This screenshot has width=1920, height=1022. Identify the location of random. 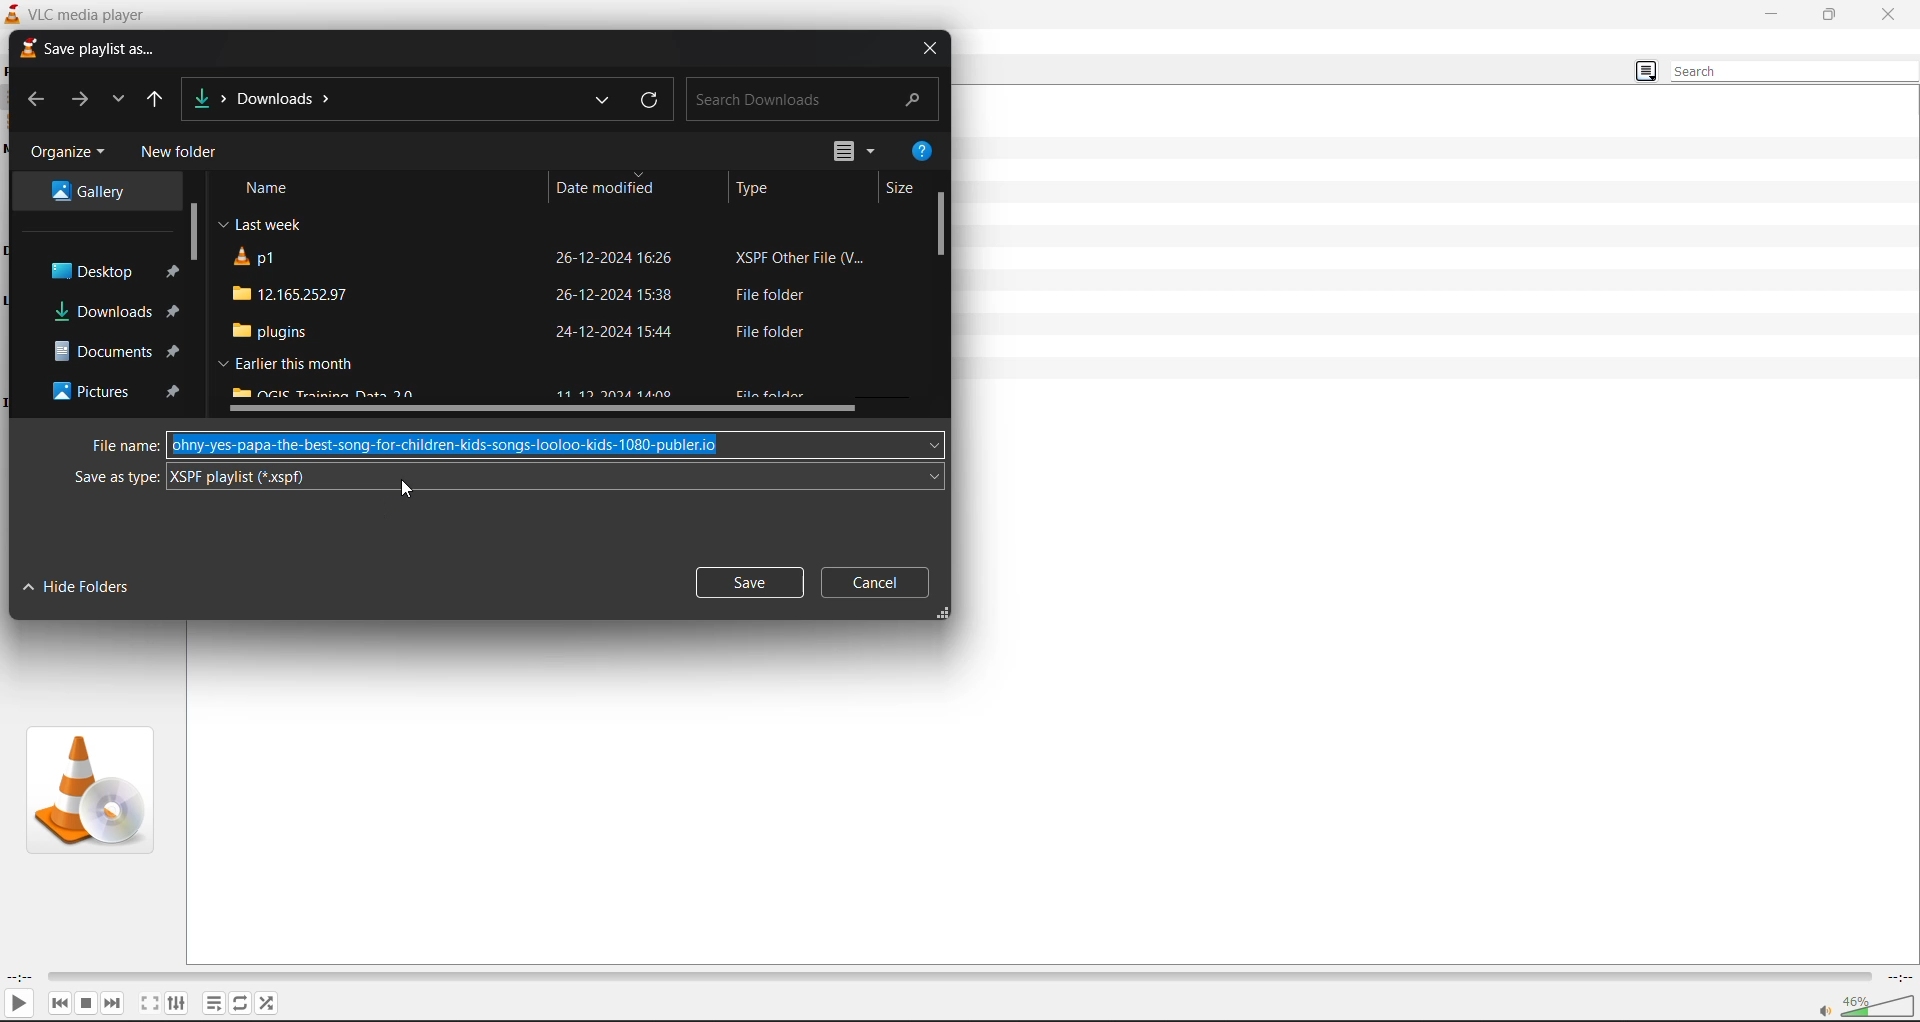
(272, 1006).